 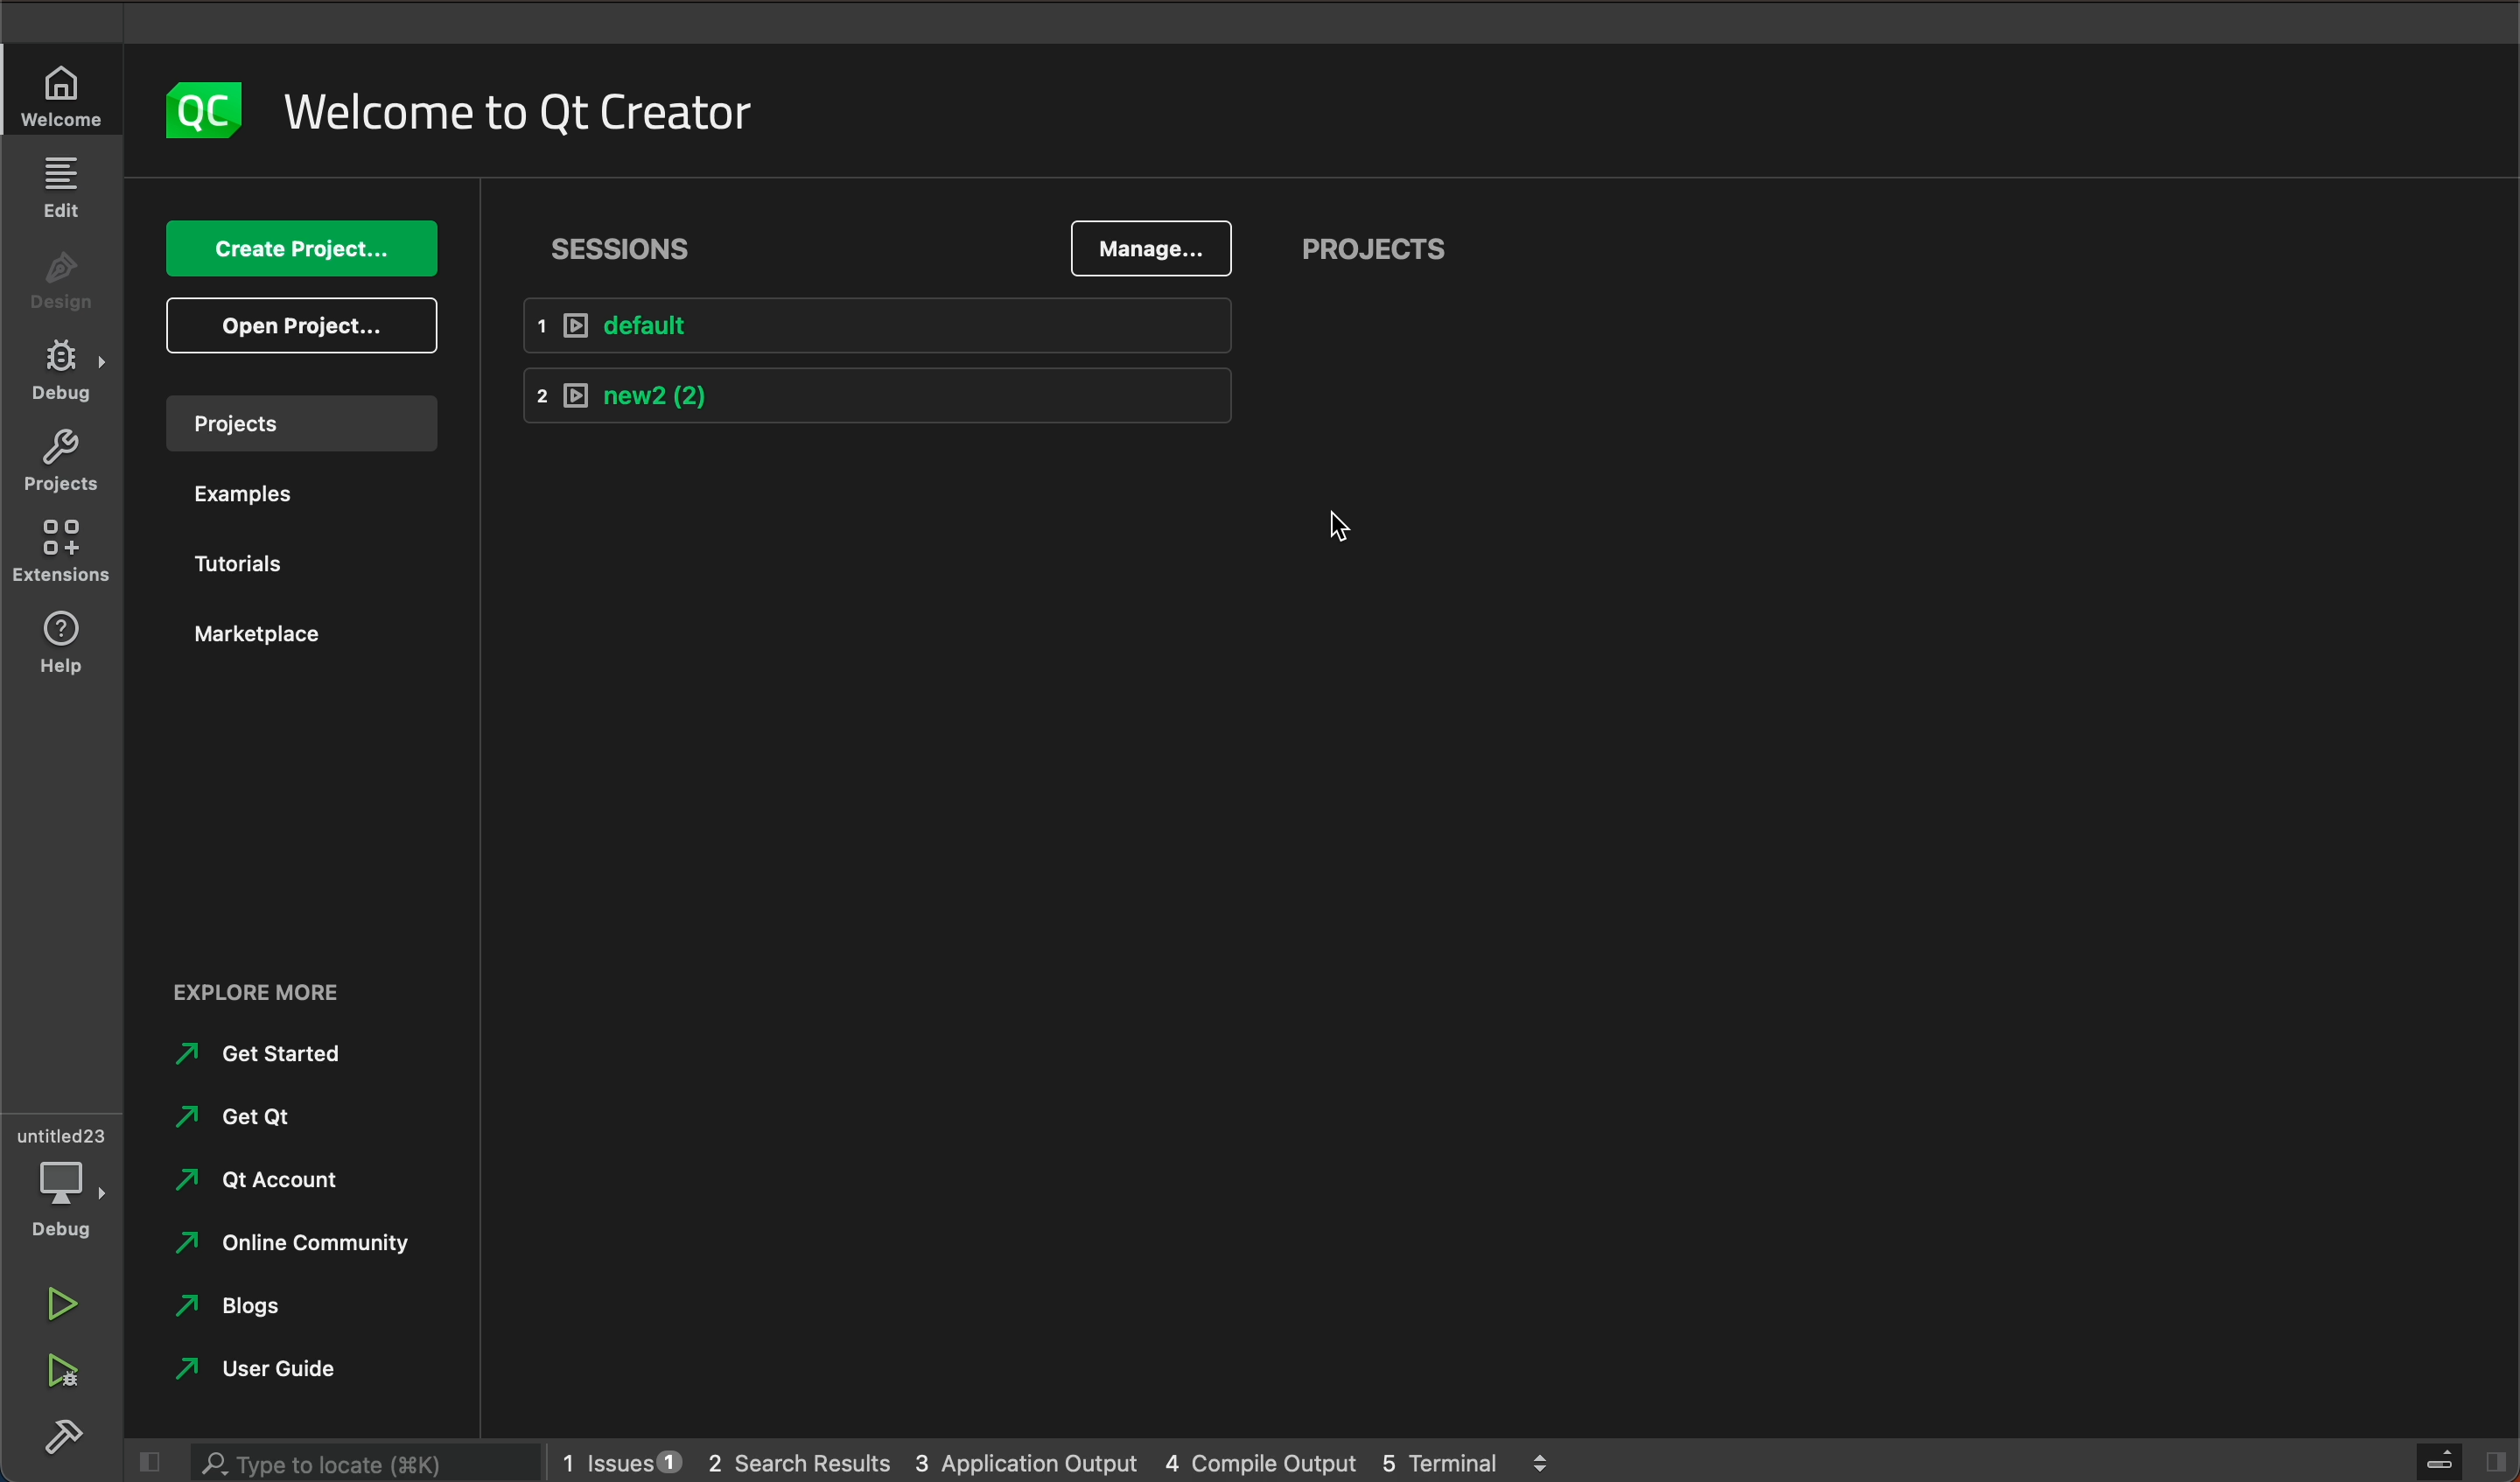 I want to click on run, so click(x=62, y=1305).